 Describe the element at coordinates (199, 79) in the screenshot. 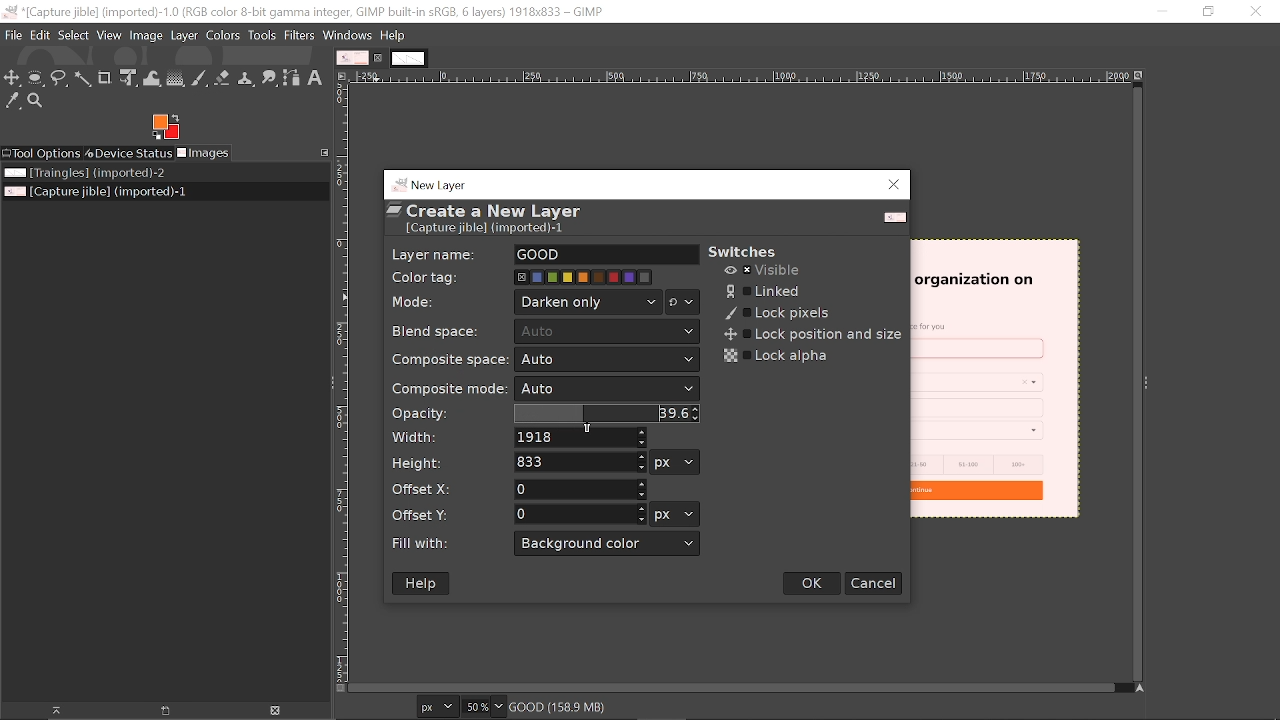

I see `Paintbrush tool` at that location.